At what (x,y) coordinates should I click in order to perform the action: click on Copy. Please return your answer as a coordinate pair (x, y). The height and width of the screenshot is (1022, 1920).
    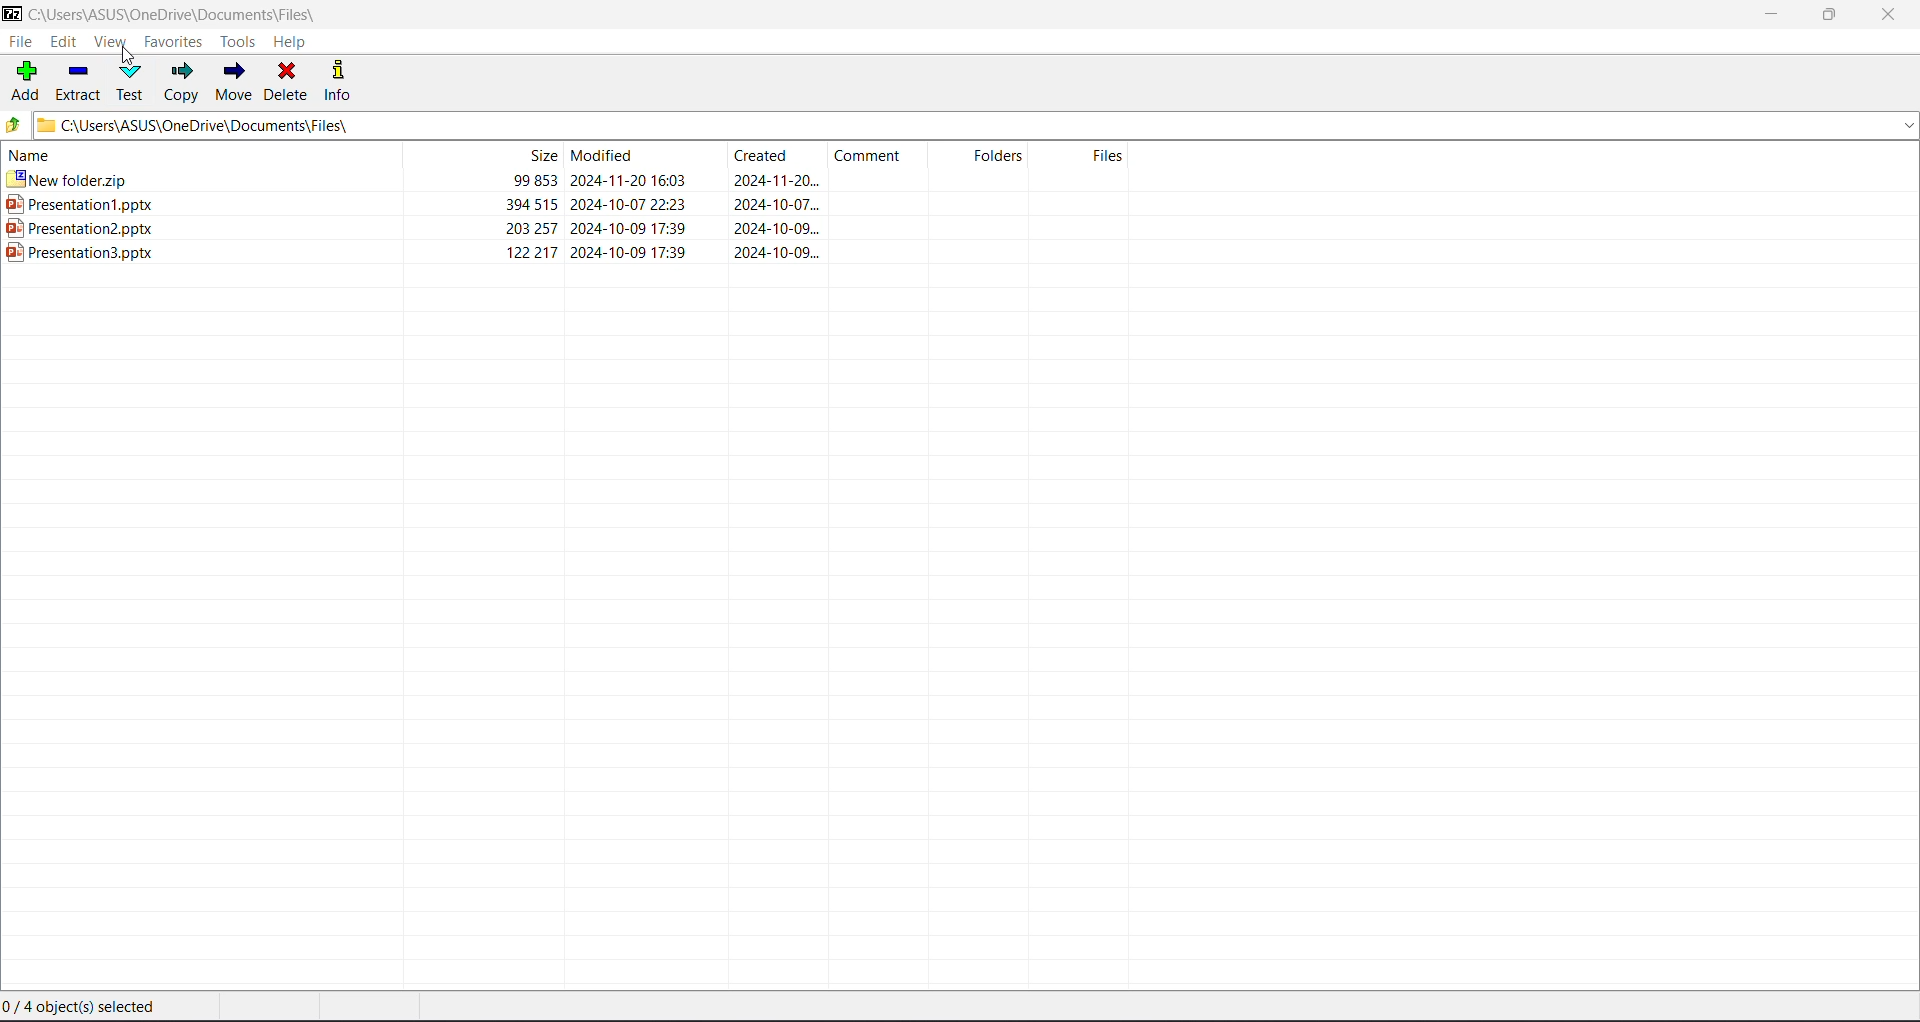
    Looking at the image, I should click on (182, 81).